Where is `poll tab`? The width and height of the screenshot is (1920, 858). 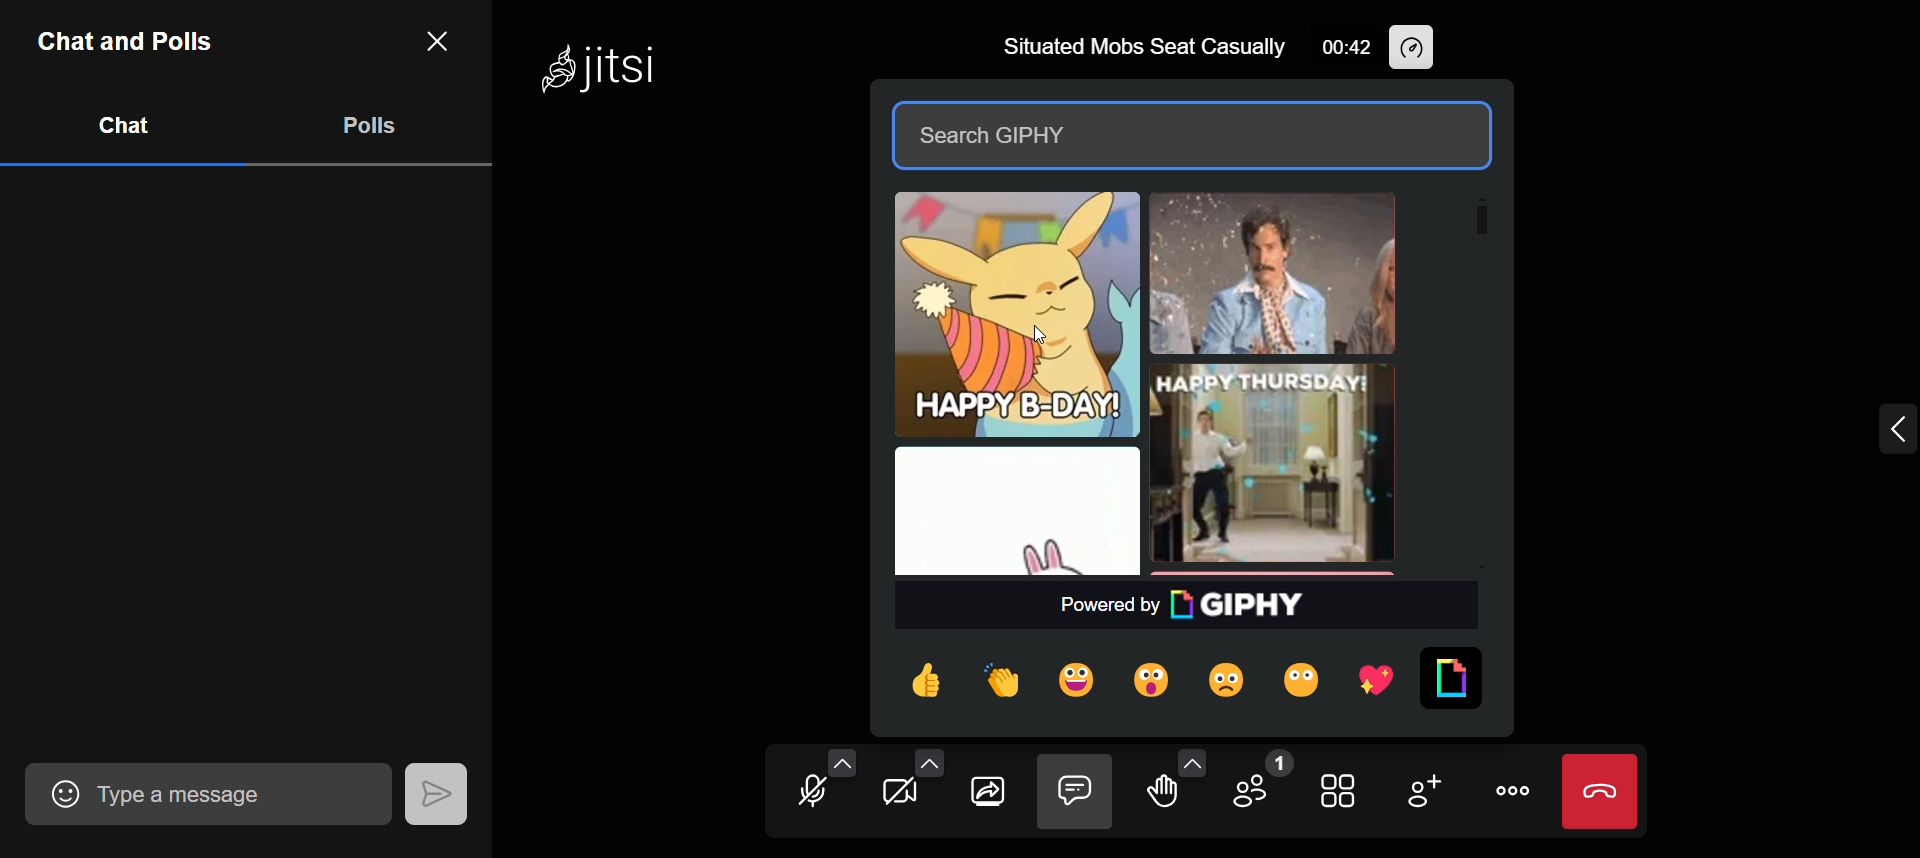 poll tab is located at coordinates (371, 124).